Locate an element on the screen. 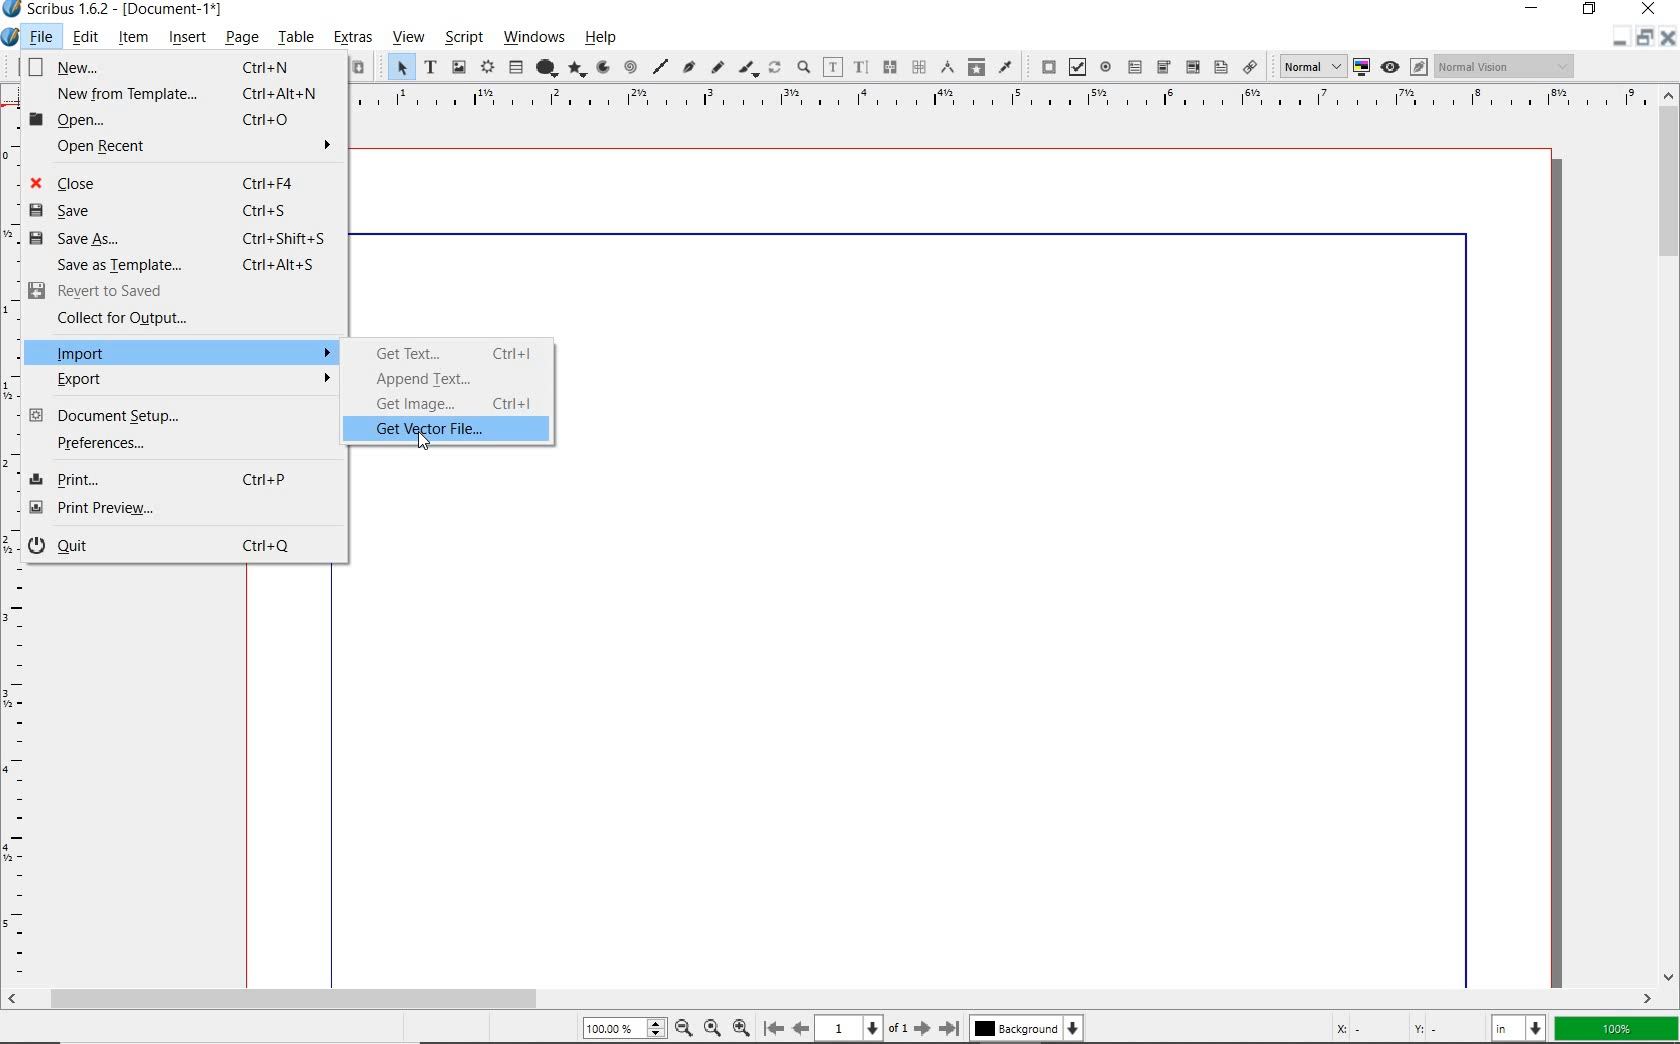  toggle color is located at coordinates (1363, 66).